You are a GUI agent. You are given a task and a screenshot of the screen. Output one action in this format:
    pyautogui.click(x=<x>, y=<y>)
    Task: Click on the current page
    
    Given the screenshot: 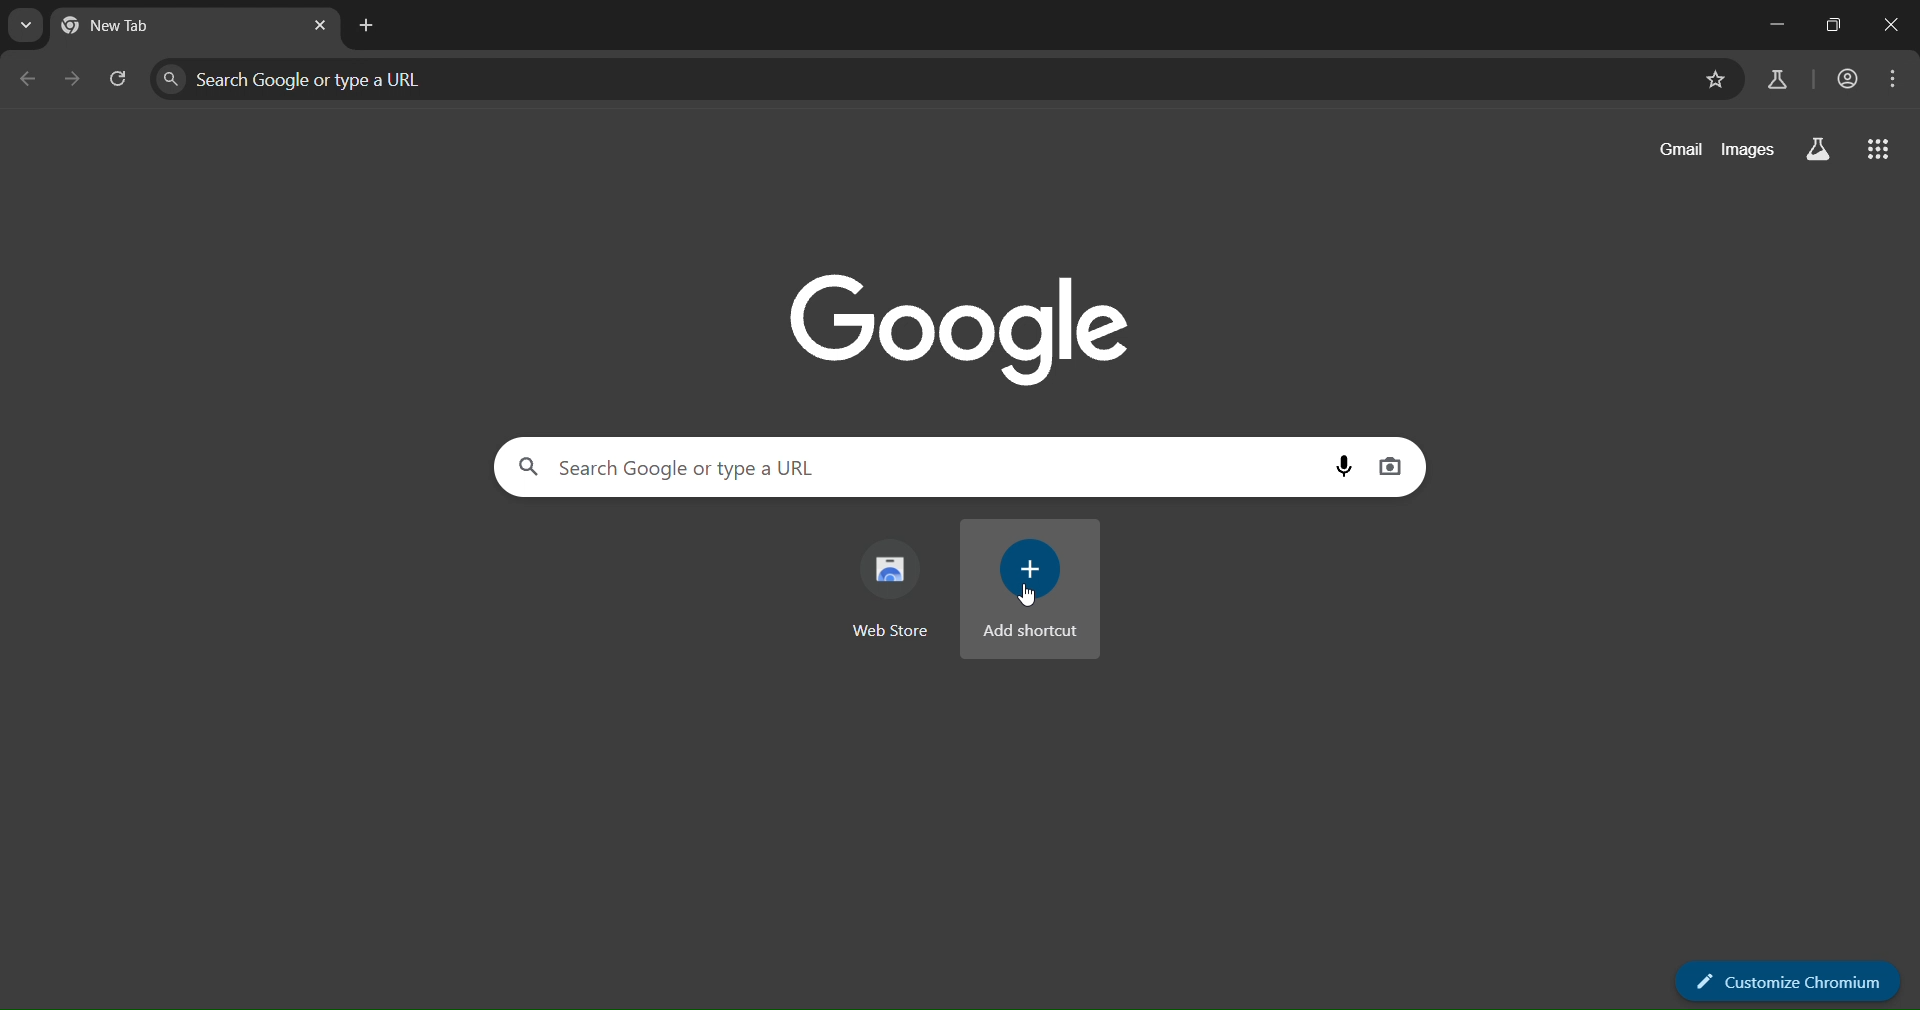 What is the action you would take?
    pyautogui.click(x=140, y=28)
    